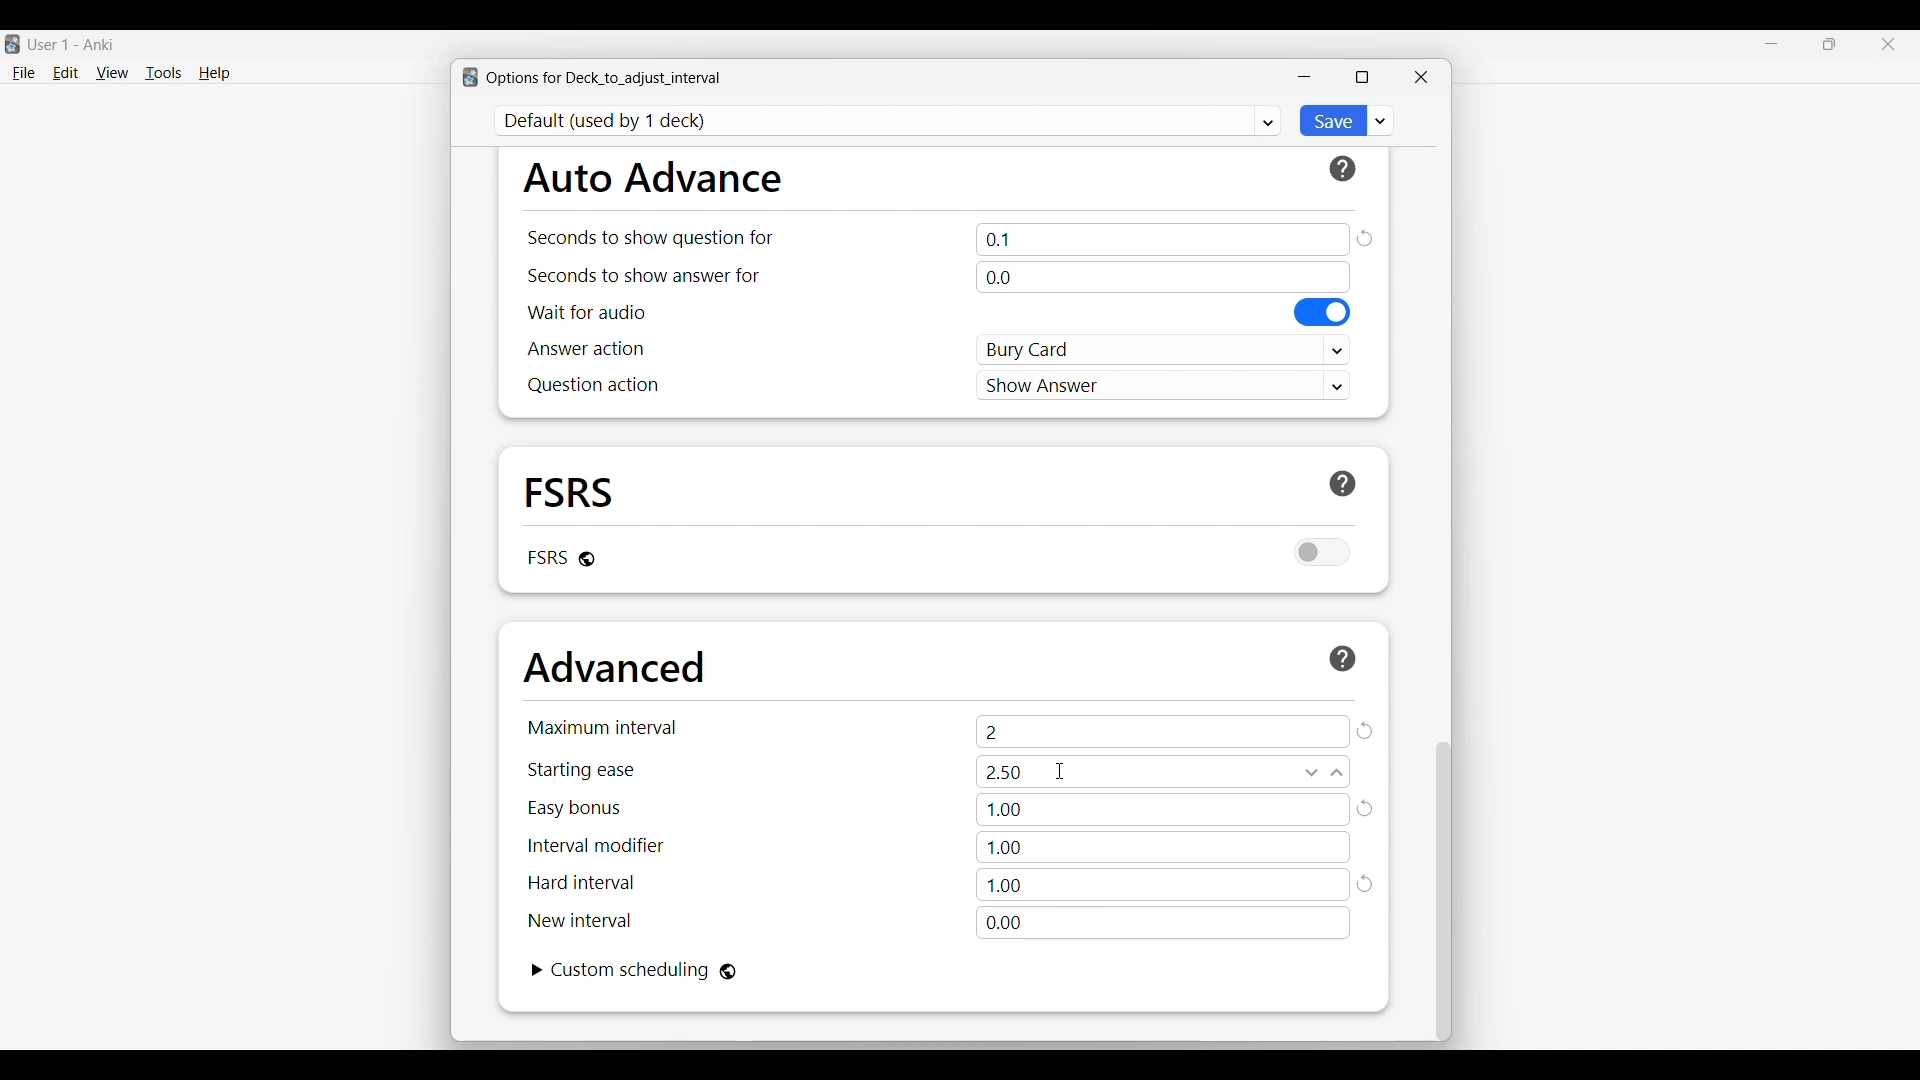  Describe the element at coordinates (1367, 886) in the screenshot. I see `reload` at that location.